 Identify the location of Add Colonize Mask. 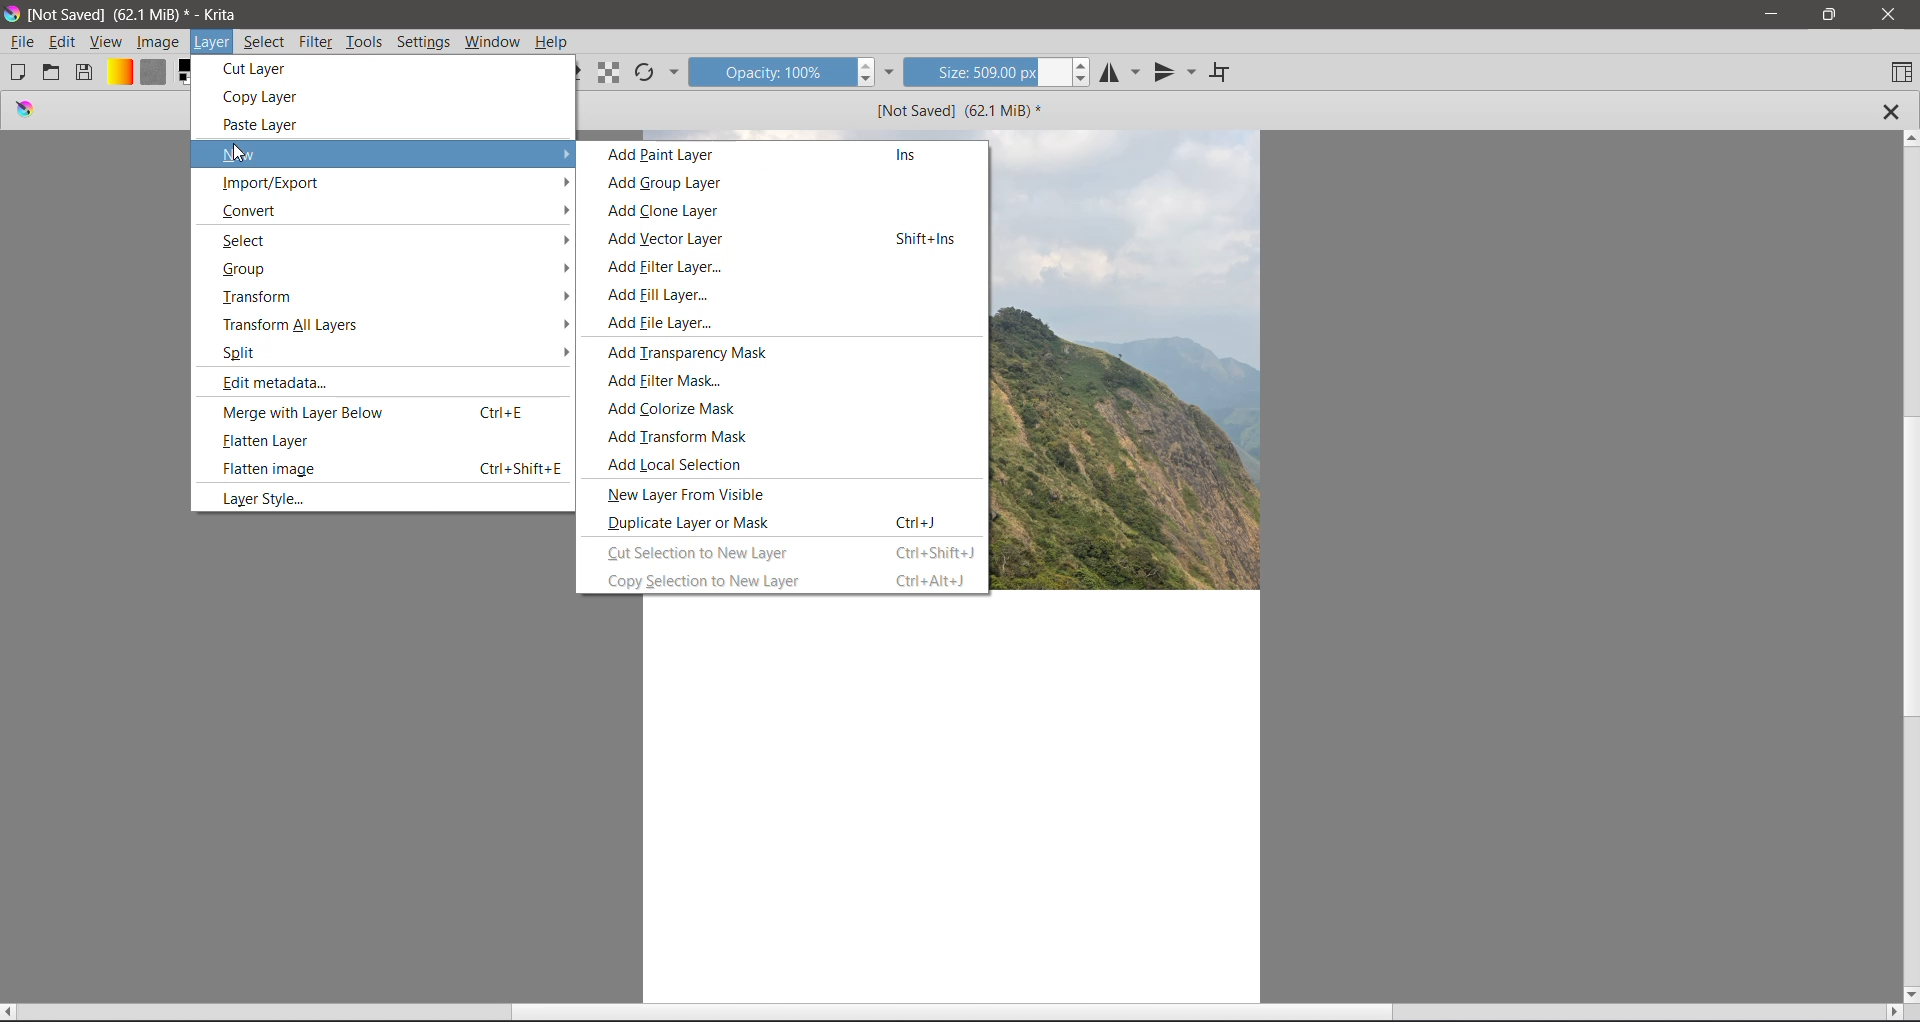
(680, 408).